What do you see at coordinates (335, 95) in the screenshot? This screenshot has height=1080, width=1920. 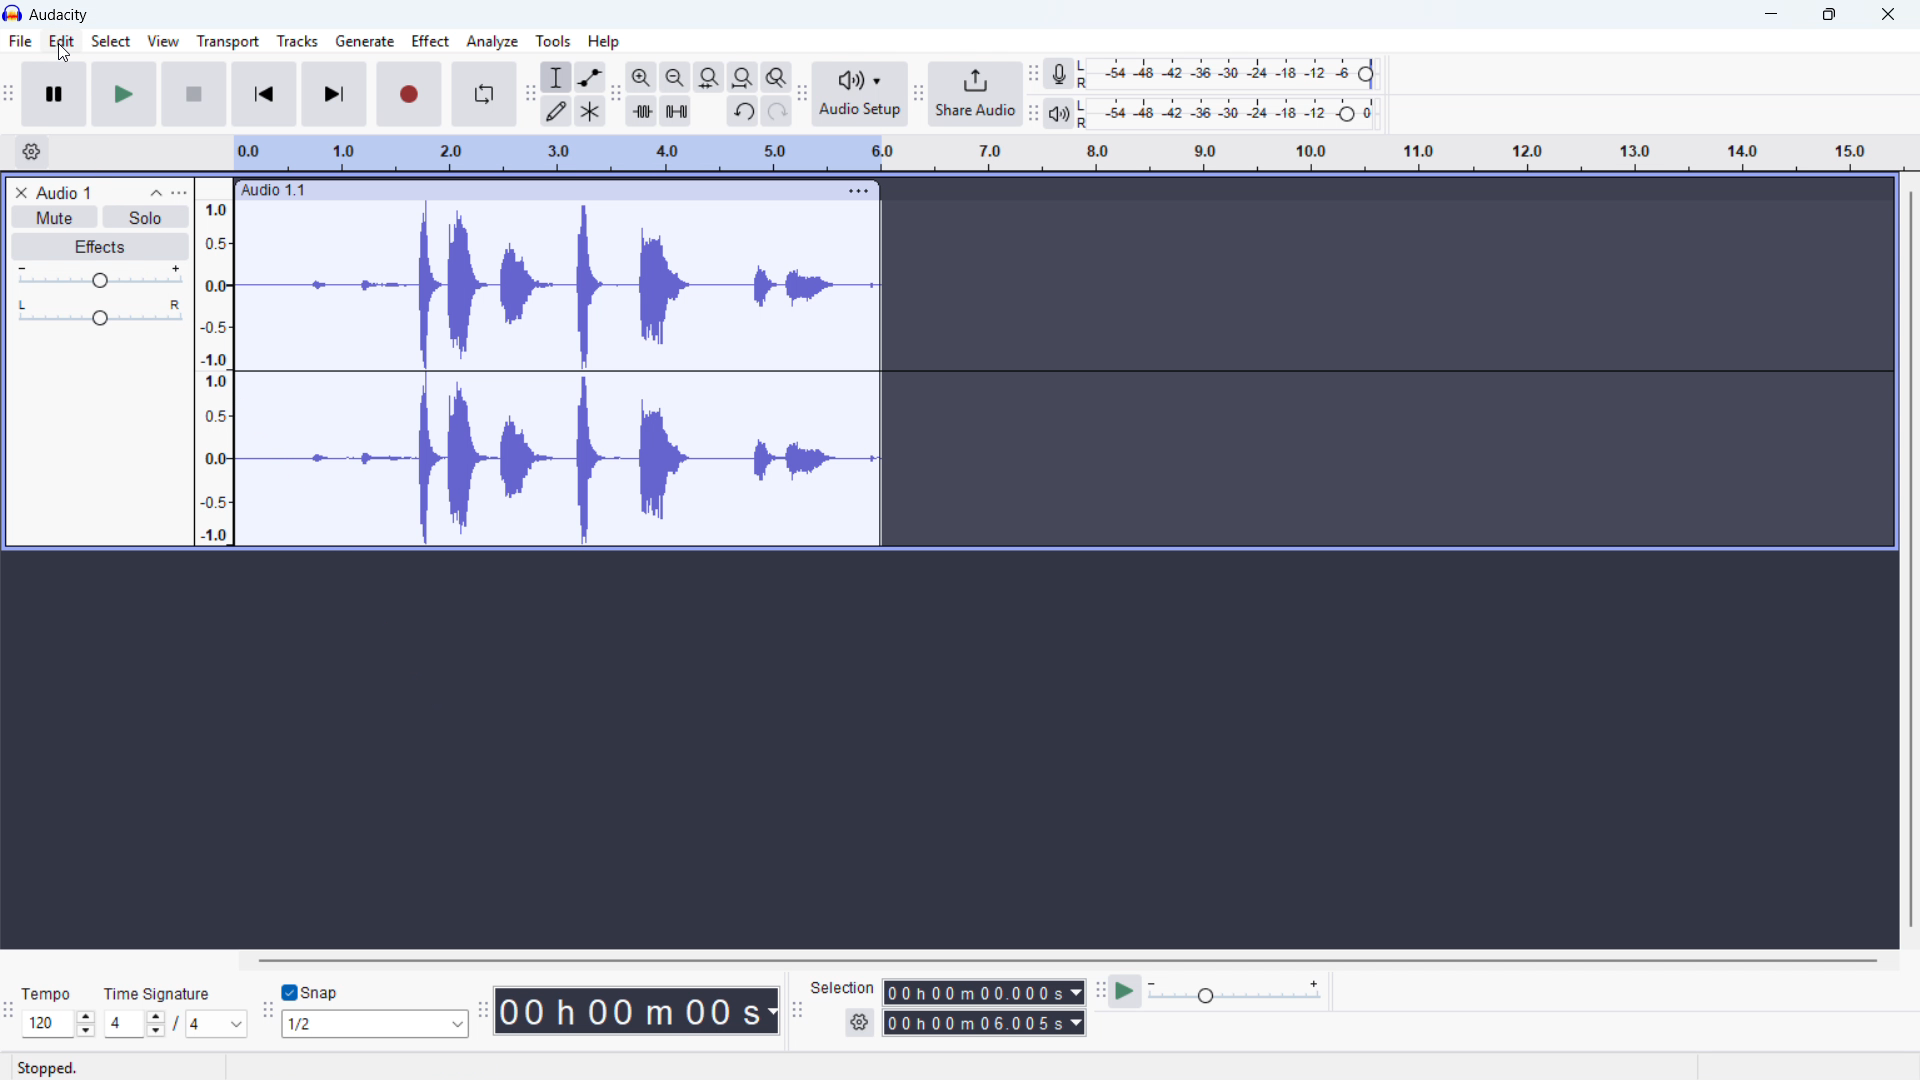 I see `skip to end` at bounding box center [335, 95].